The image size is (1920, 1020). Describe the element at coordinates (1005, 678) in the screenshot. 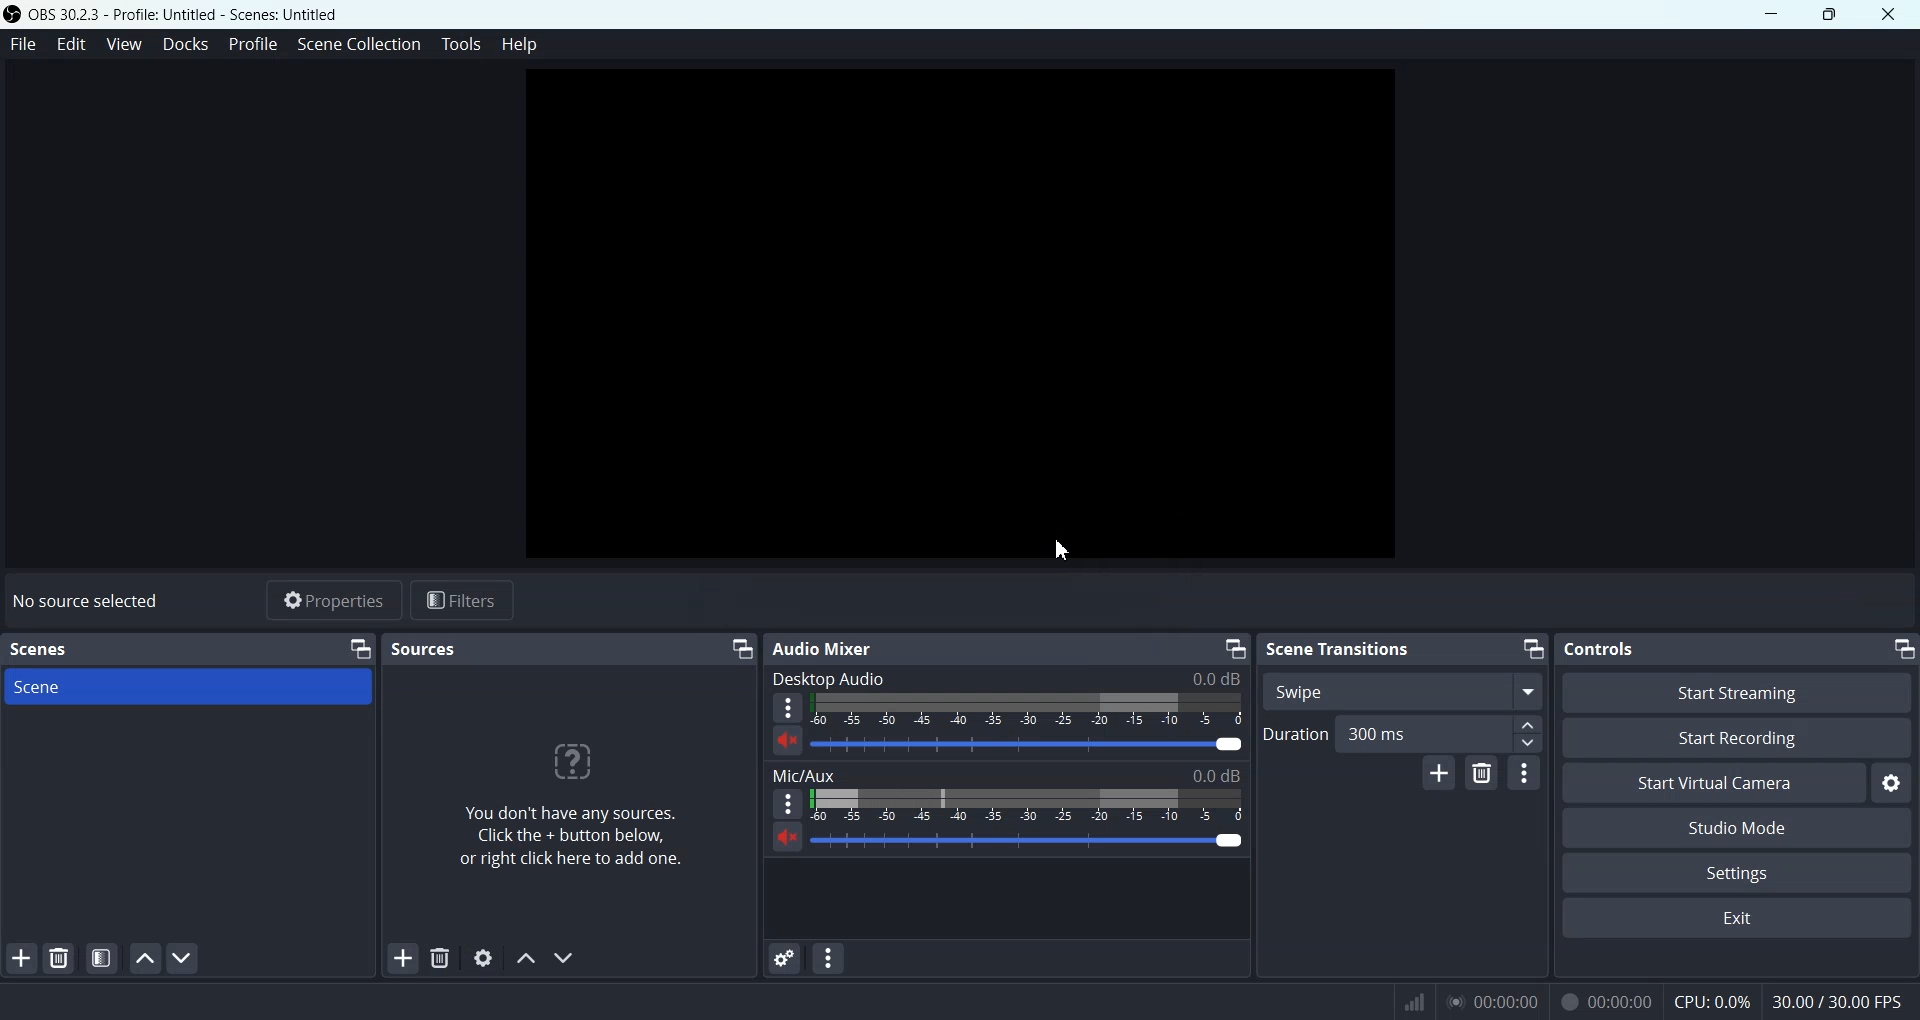

I see `Desktop Audio 0.0 dB` at that location.